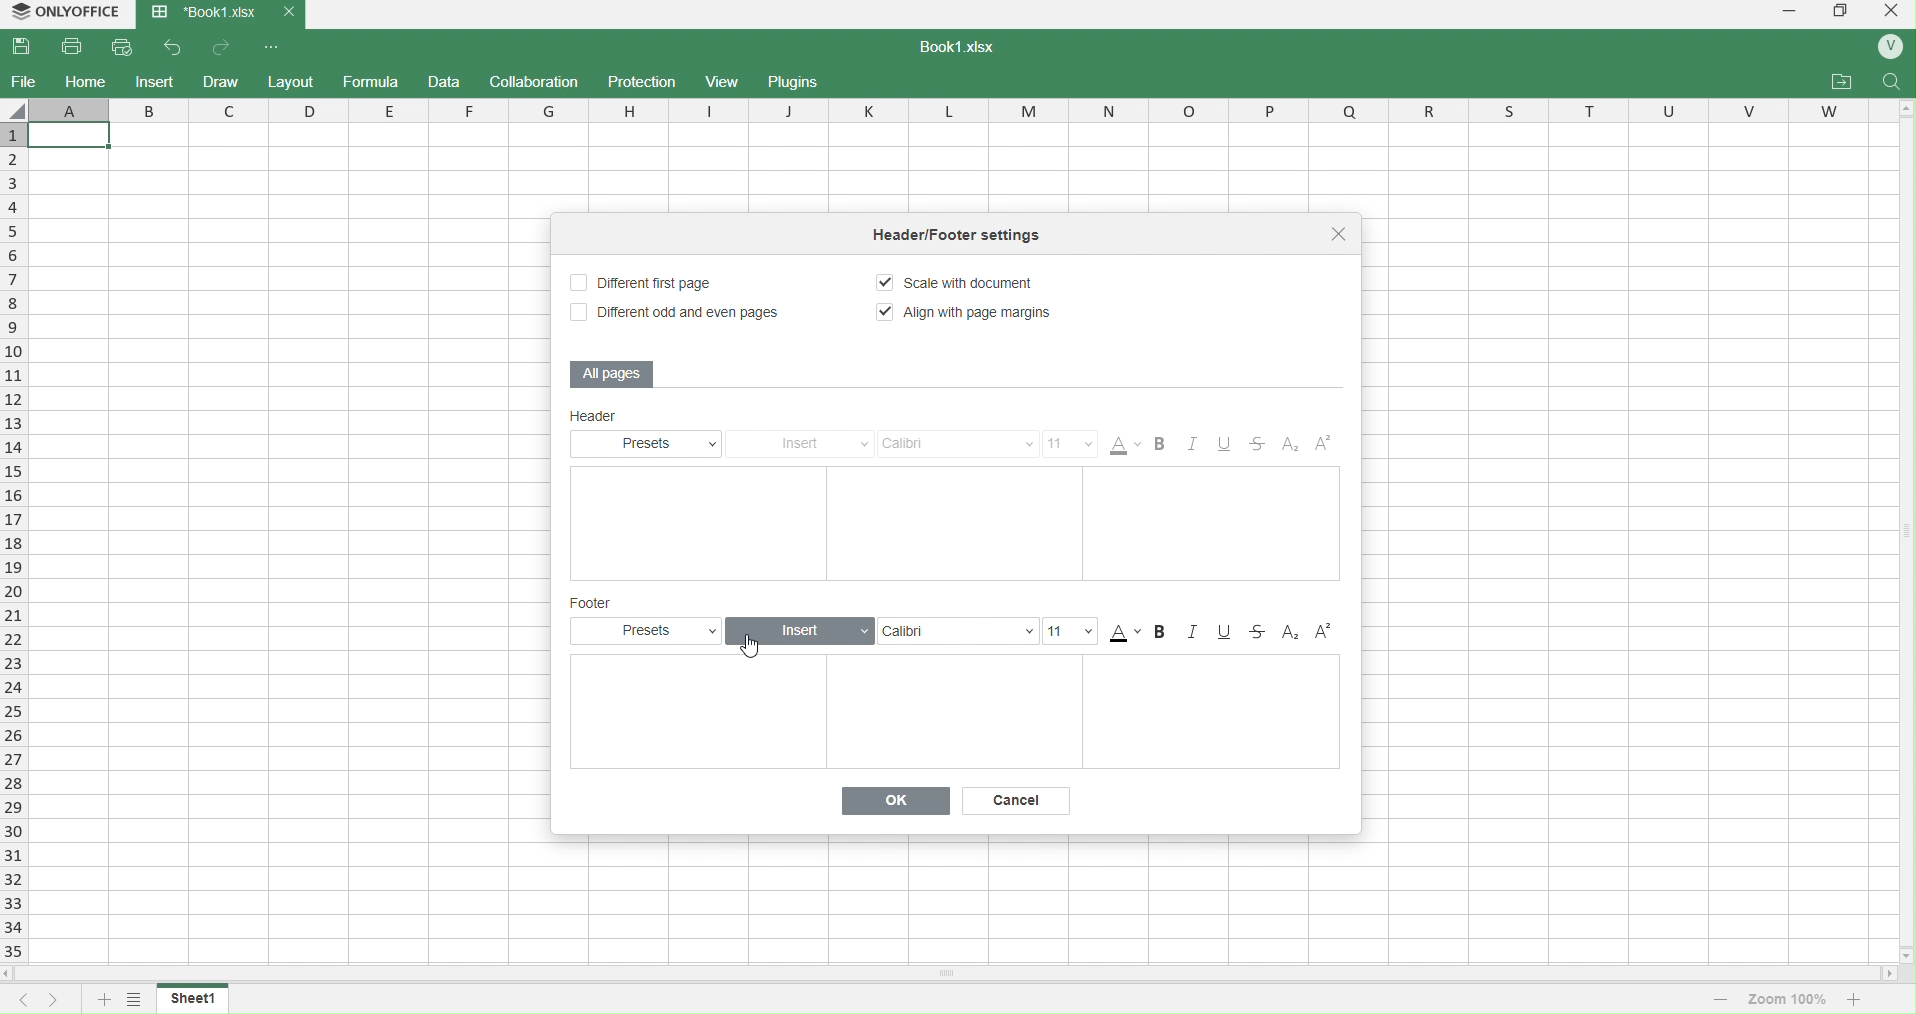  I want to click on plugins, so click(799, 82).